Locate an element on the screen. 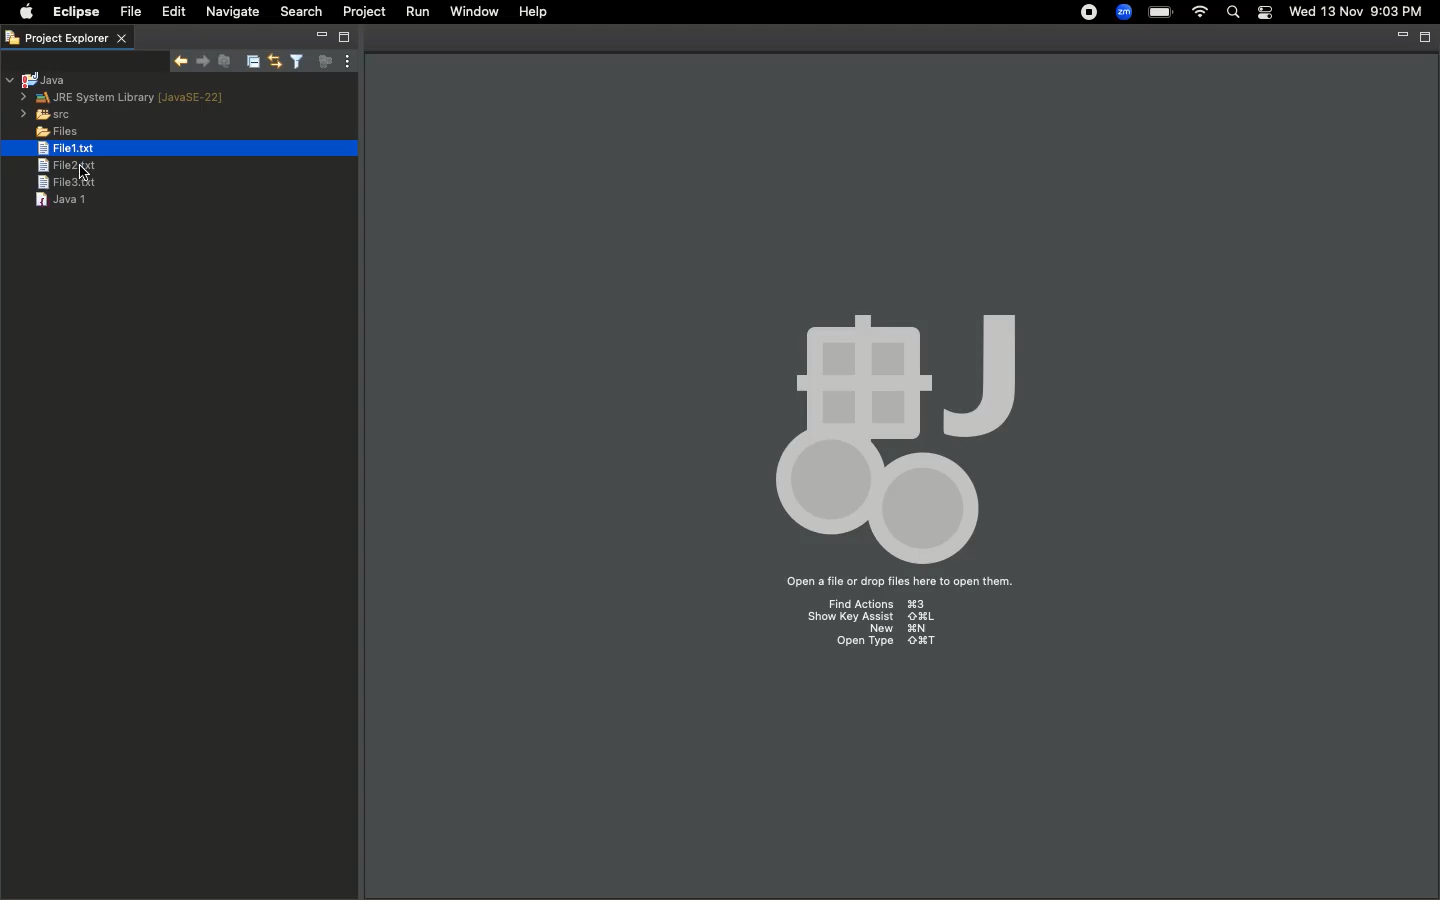  Remove selected matches is located at coordinates (224, 60).